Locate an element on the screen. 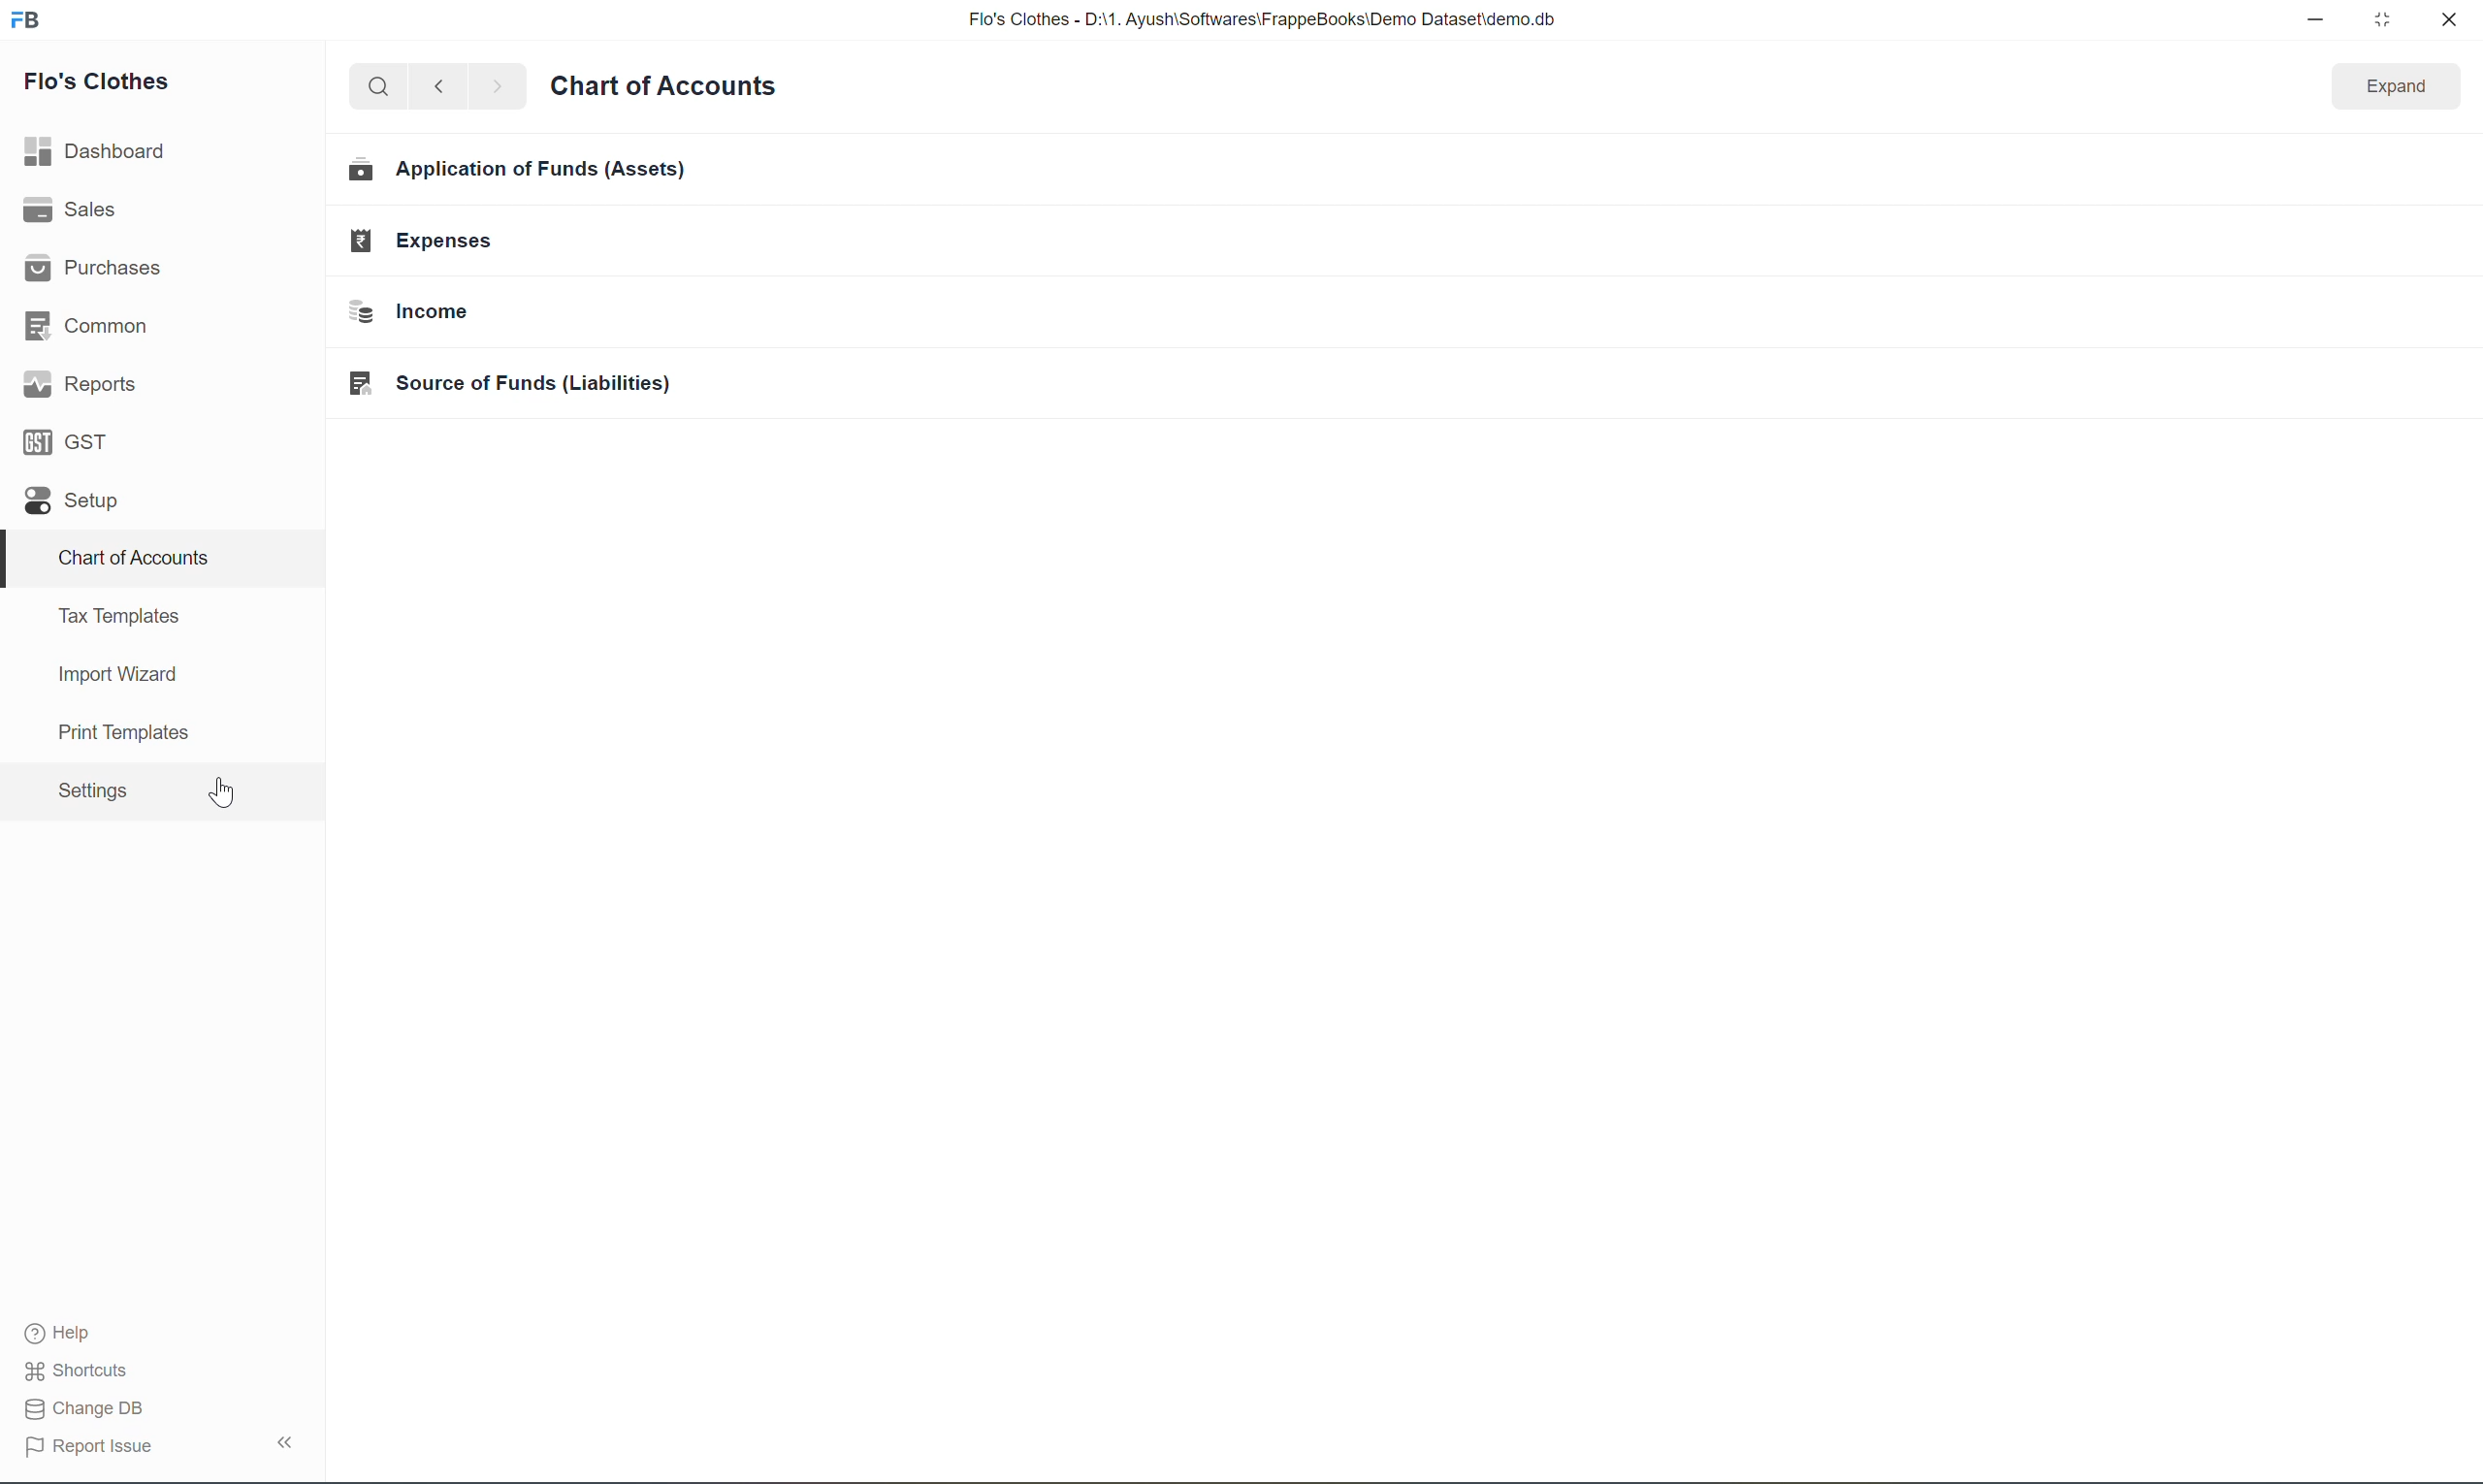 This screenshot has width=2483, height=1484. Flo's Clothes is located at coordinates (97, 83).